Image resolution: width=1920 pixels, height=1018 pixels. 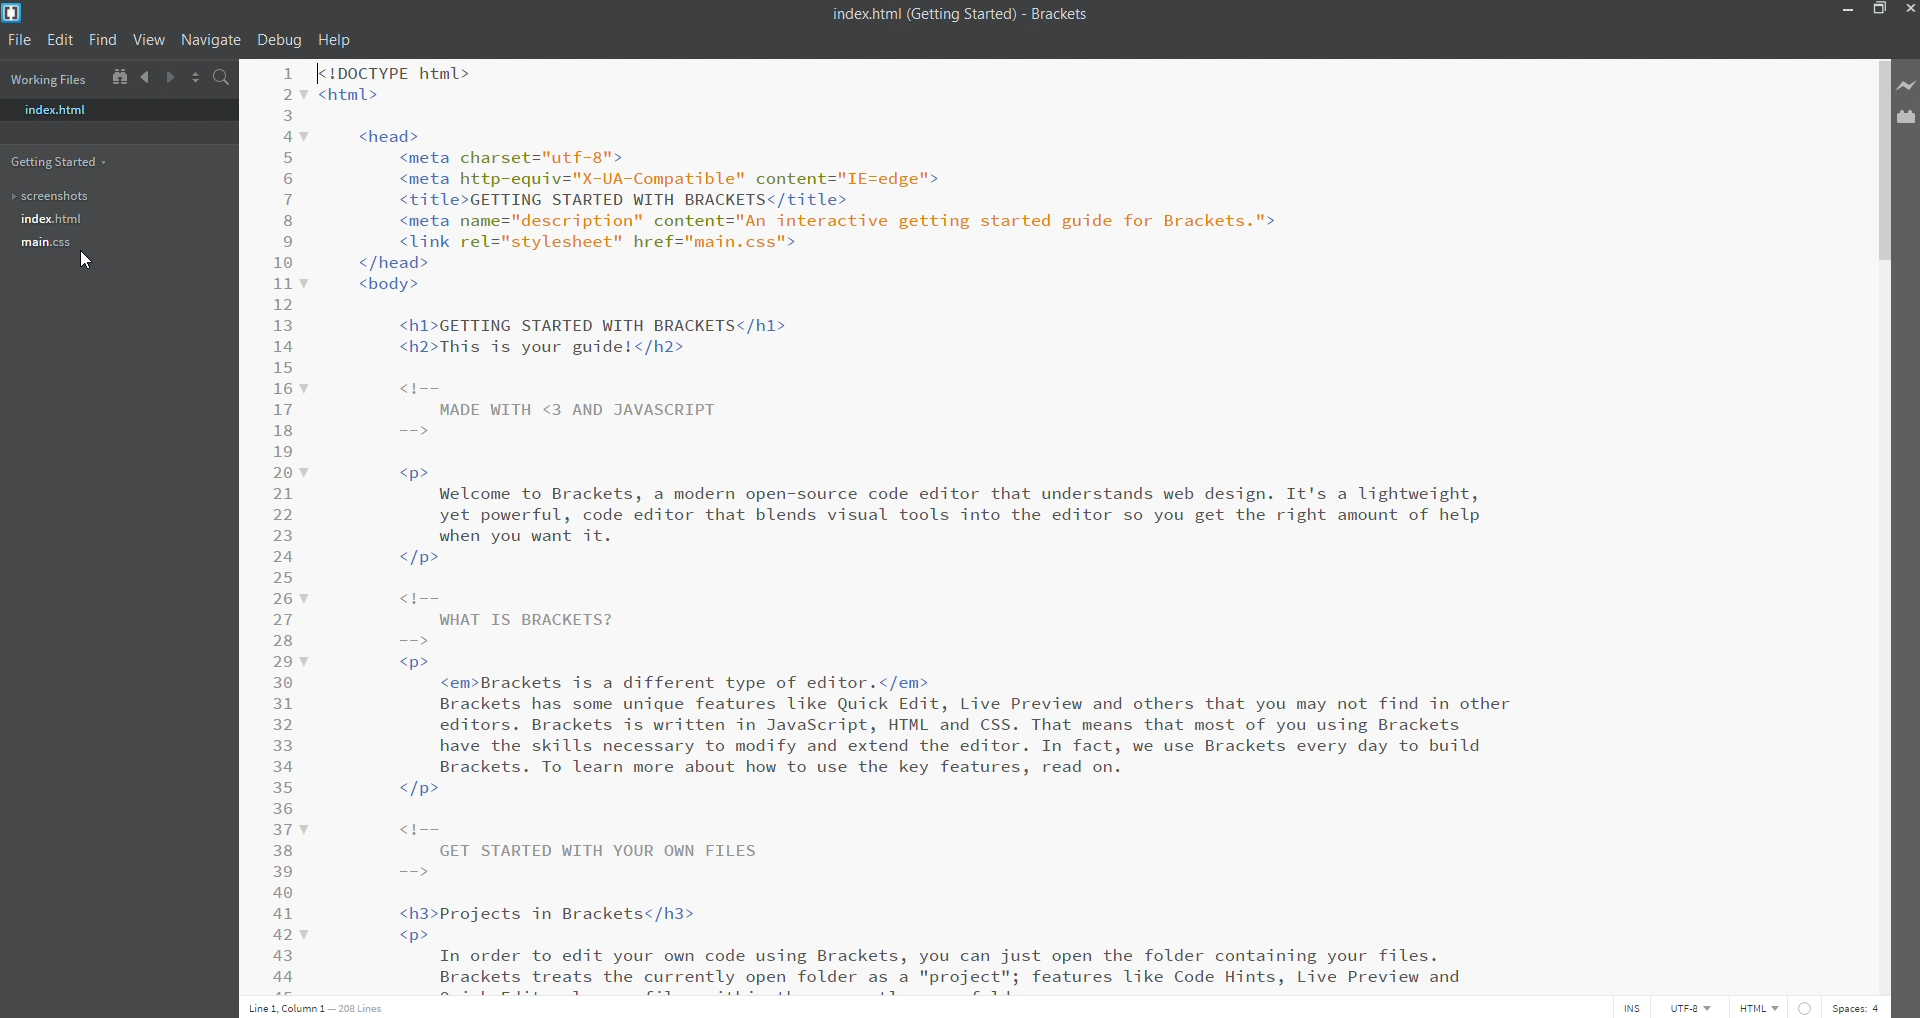 I want to click on line number, so click(x=281, y=523).